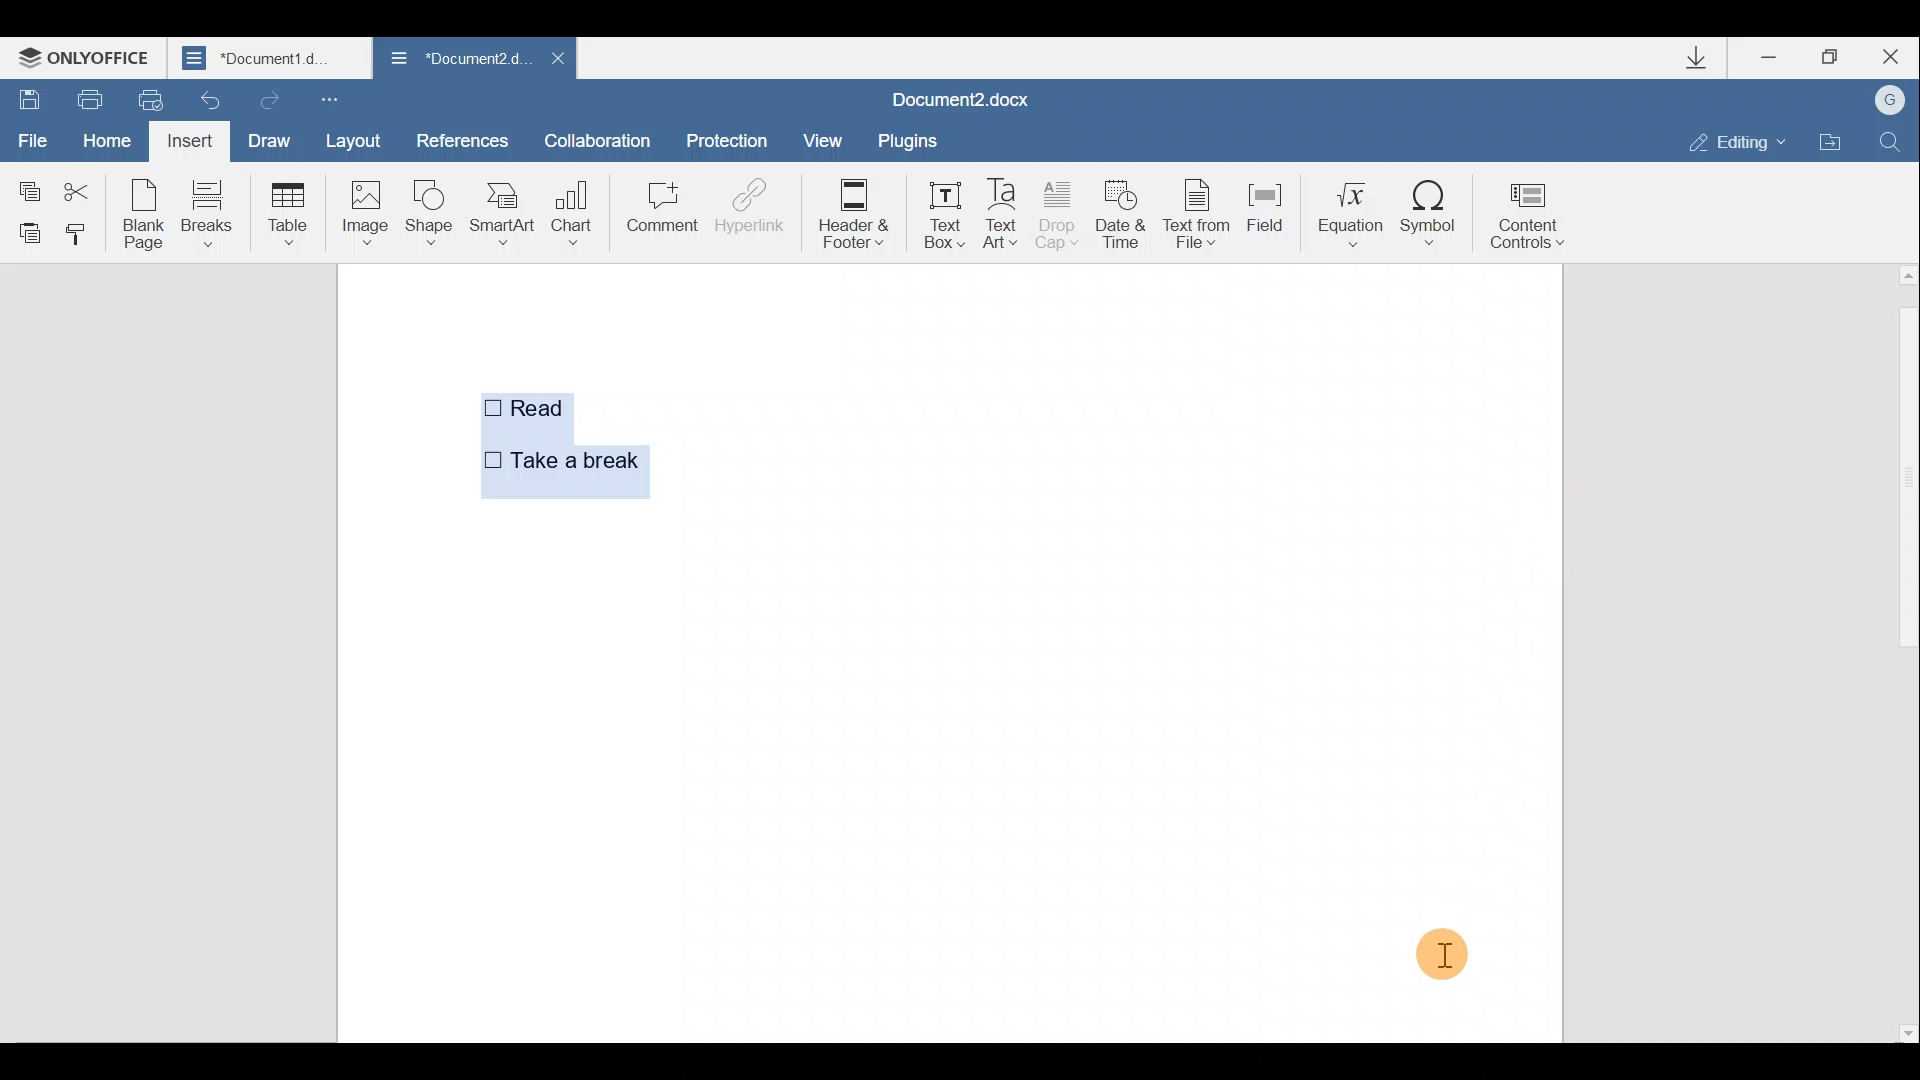  What do you see at coordinates (560, 411) in the screenshot?
I see `Read` at bounding box center [560, 411].